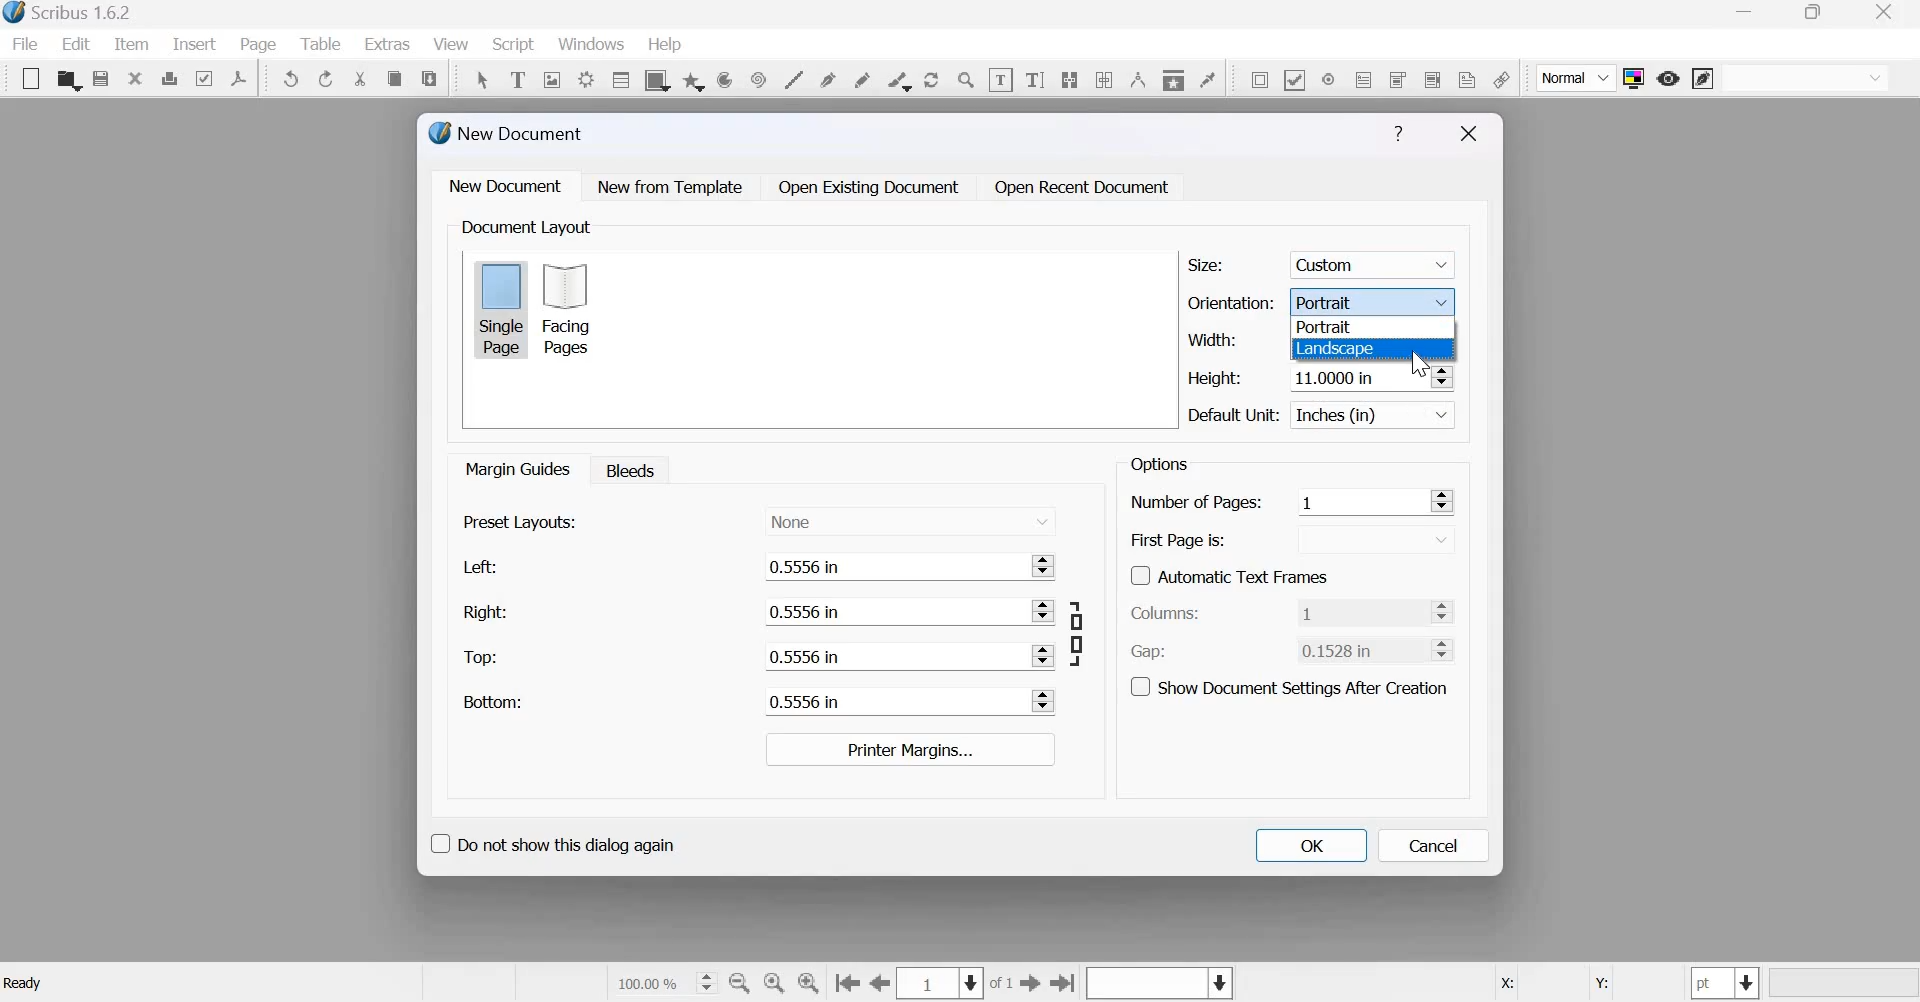 This screenshot has width=1920, height=1002. I want to click on extras, so click(388, 44).